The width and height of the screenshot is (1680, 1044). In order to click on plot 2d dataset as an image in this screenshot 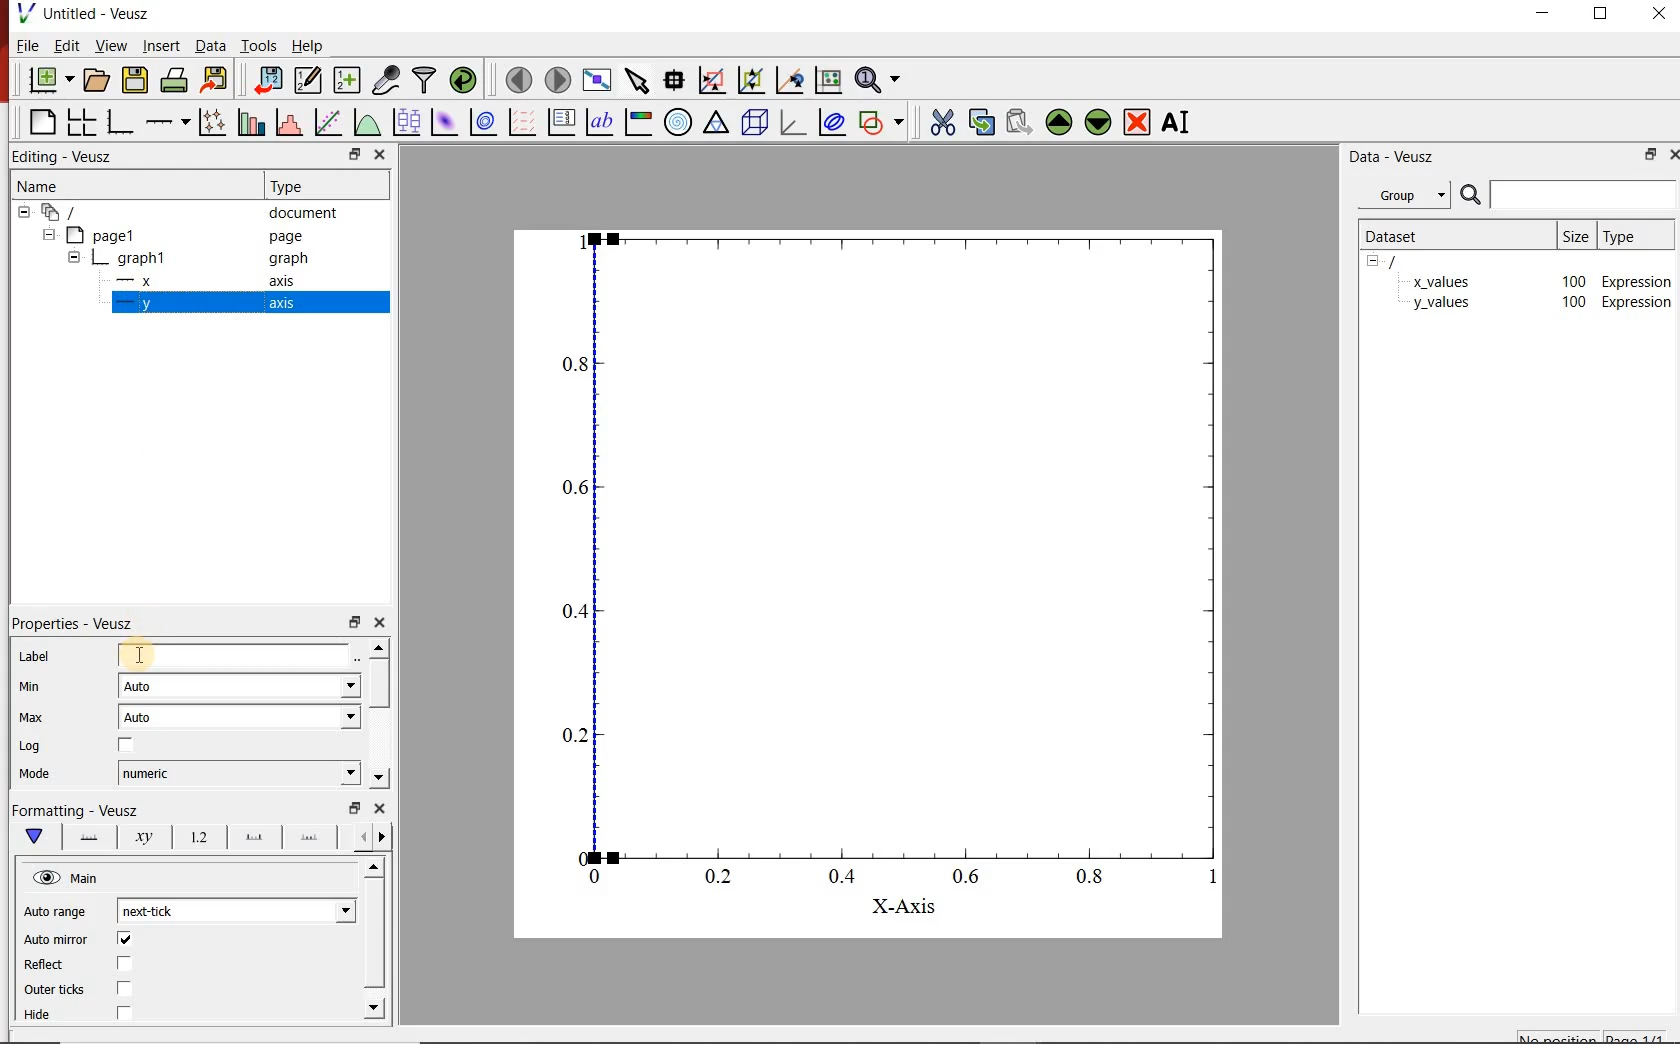, I will do `click(444, 122)`.